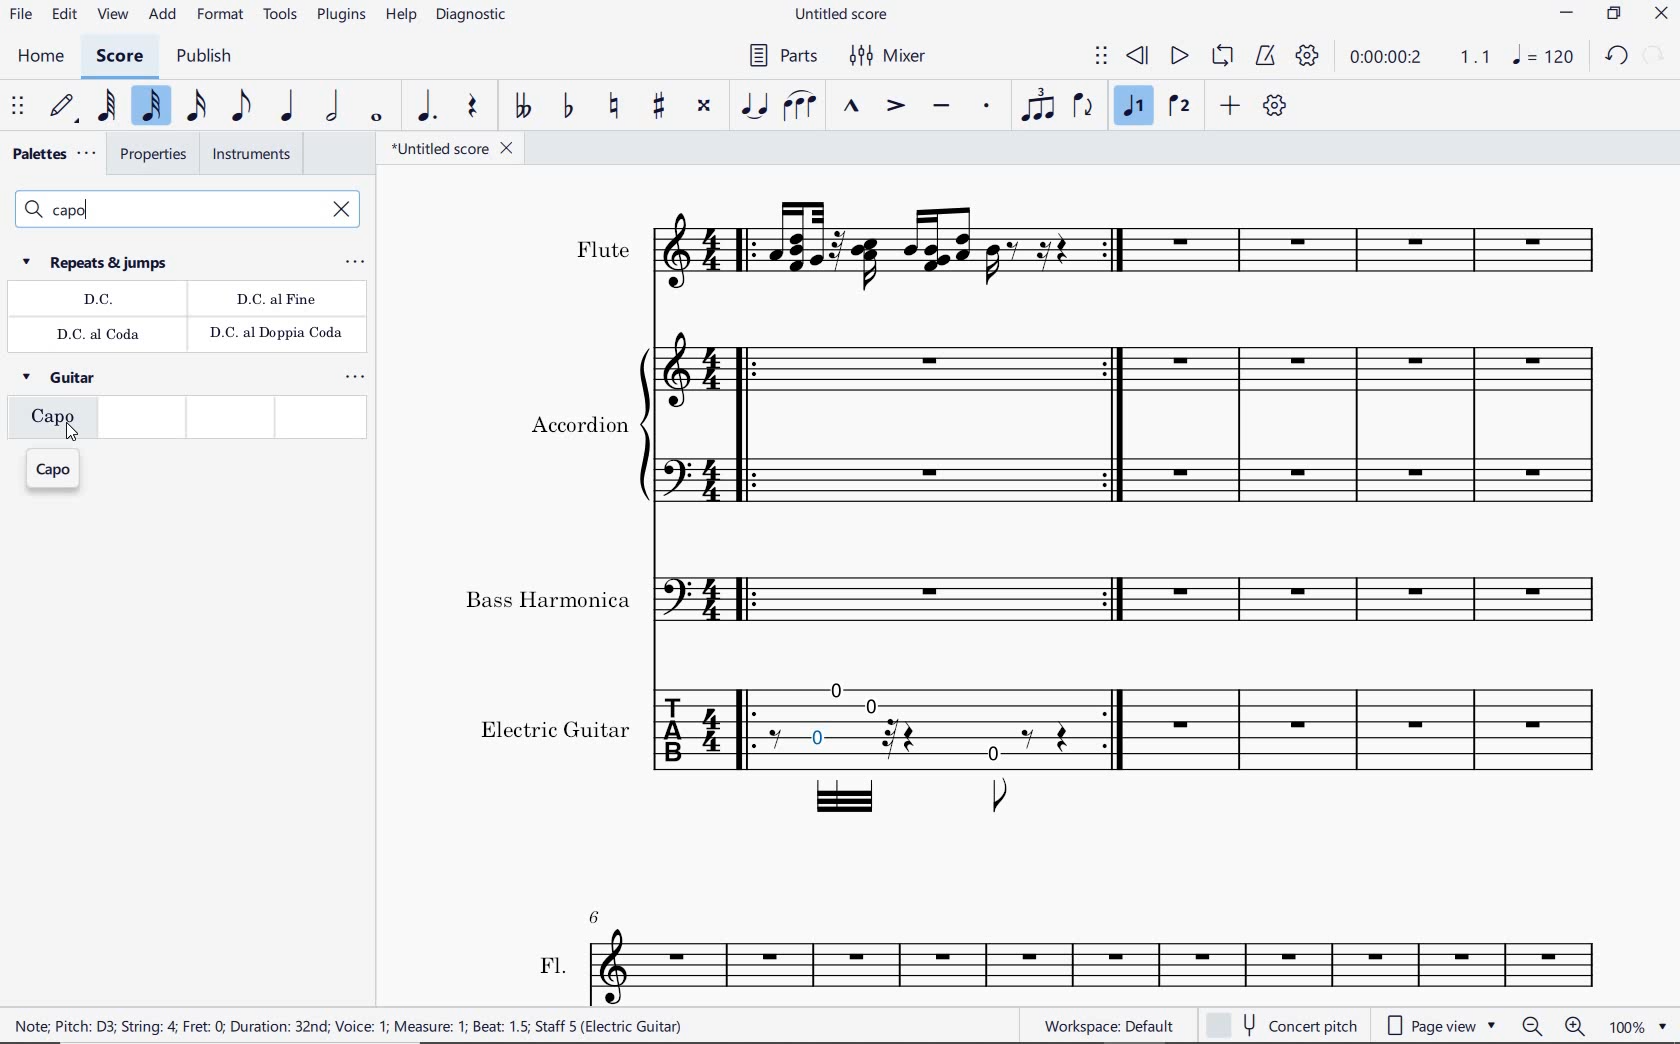 This screenshot has width=1680, height=1044. I want to click on tenuto, so click(943, 107).